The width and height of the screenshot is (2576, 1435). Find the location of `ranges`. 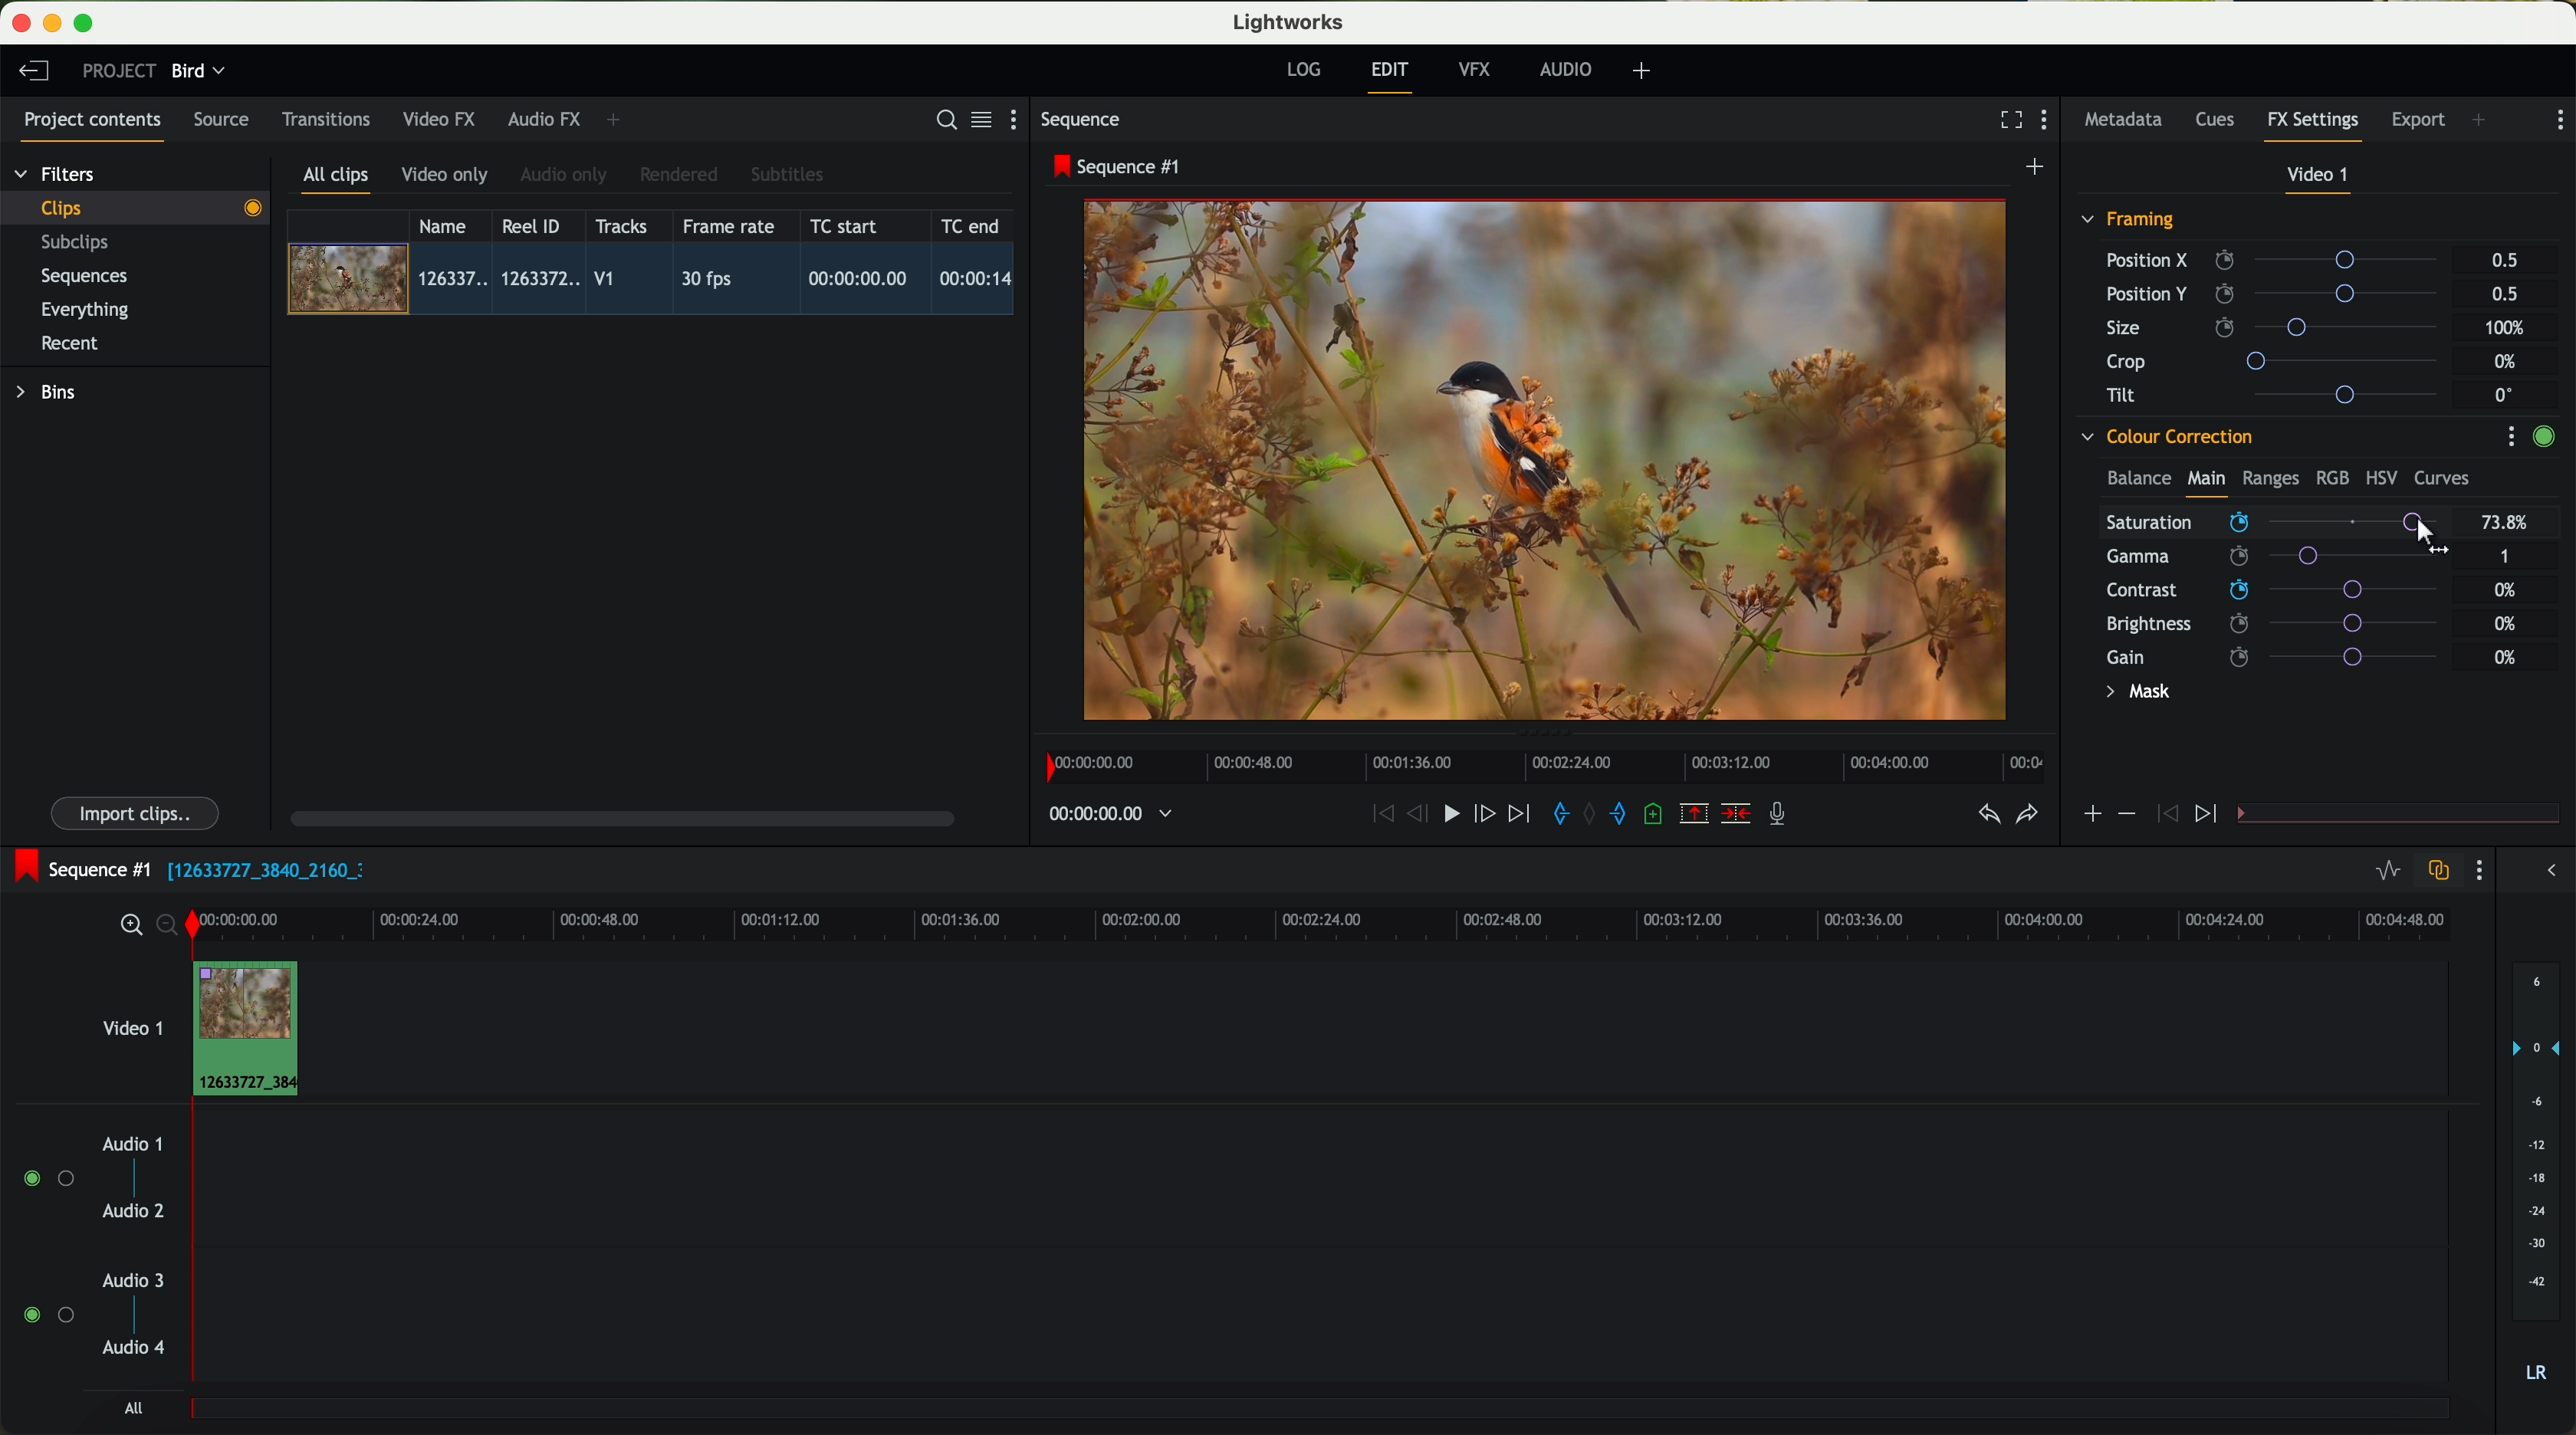

ranges is located at coordinates (2270, 477).